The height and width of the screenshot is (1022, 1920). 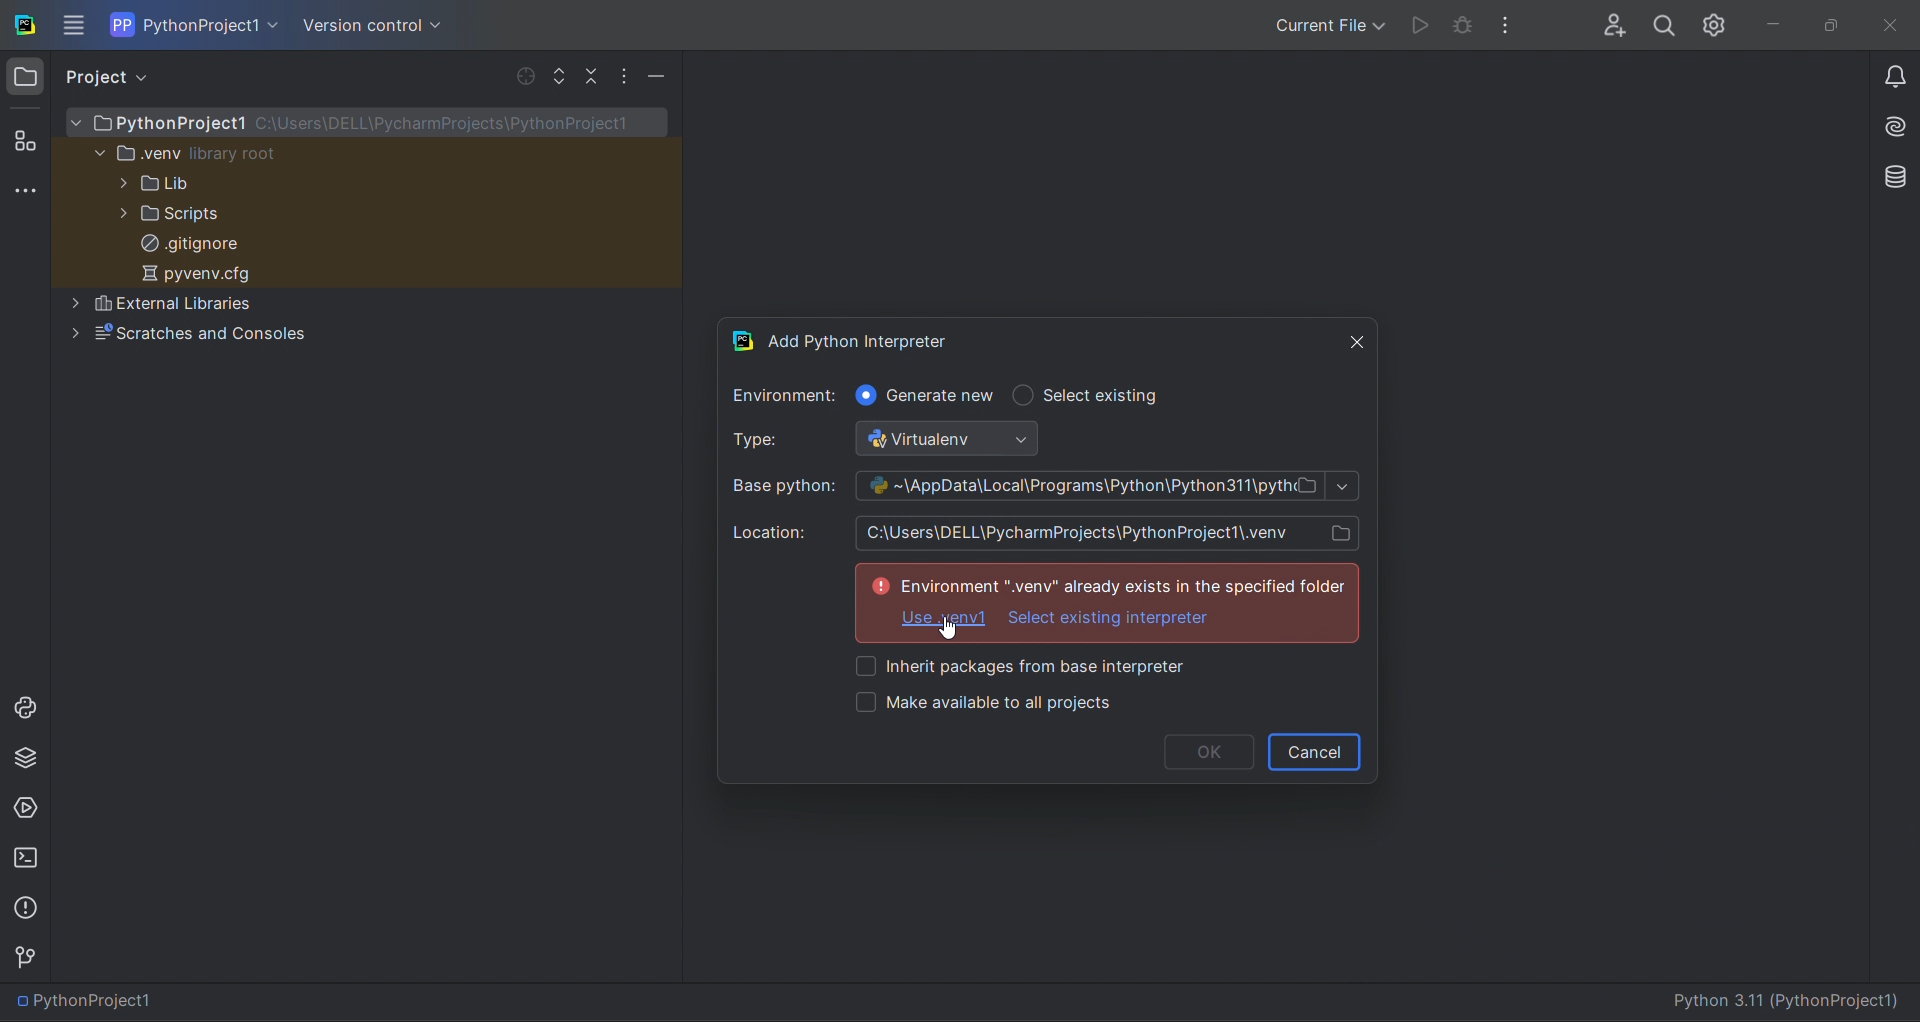 What do you see at coordinates (29, 859) in the screenshot?
I see `terminal` at bounding box center [29, 859].